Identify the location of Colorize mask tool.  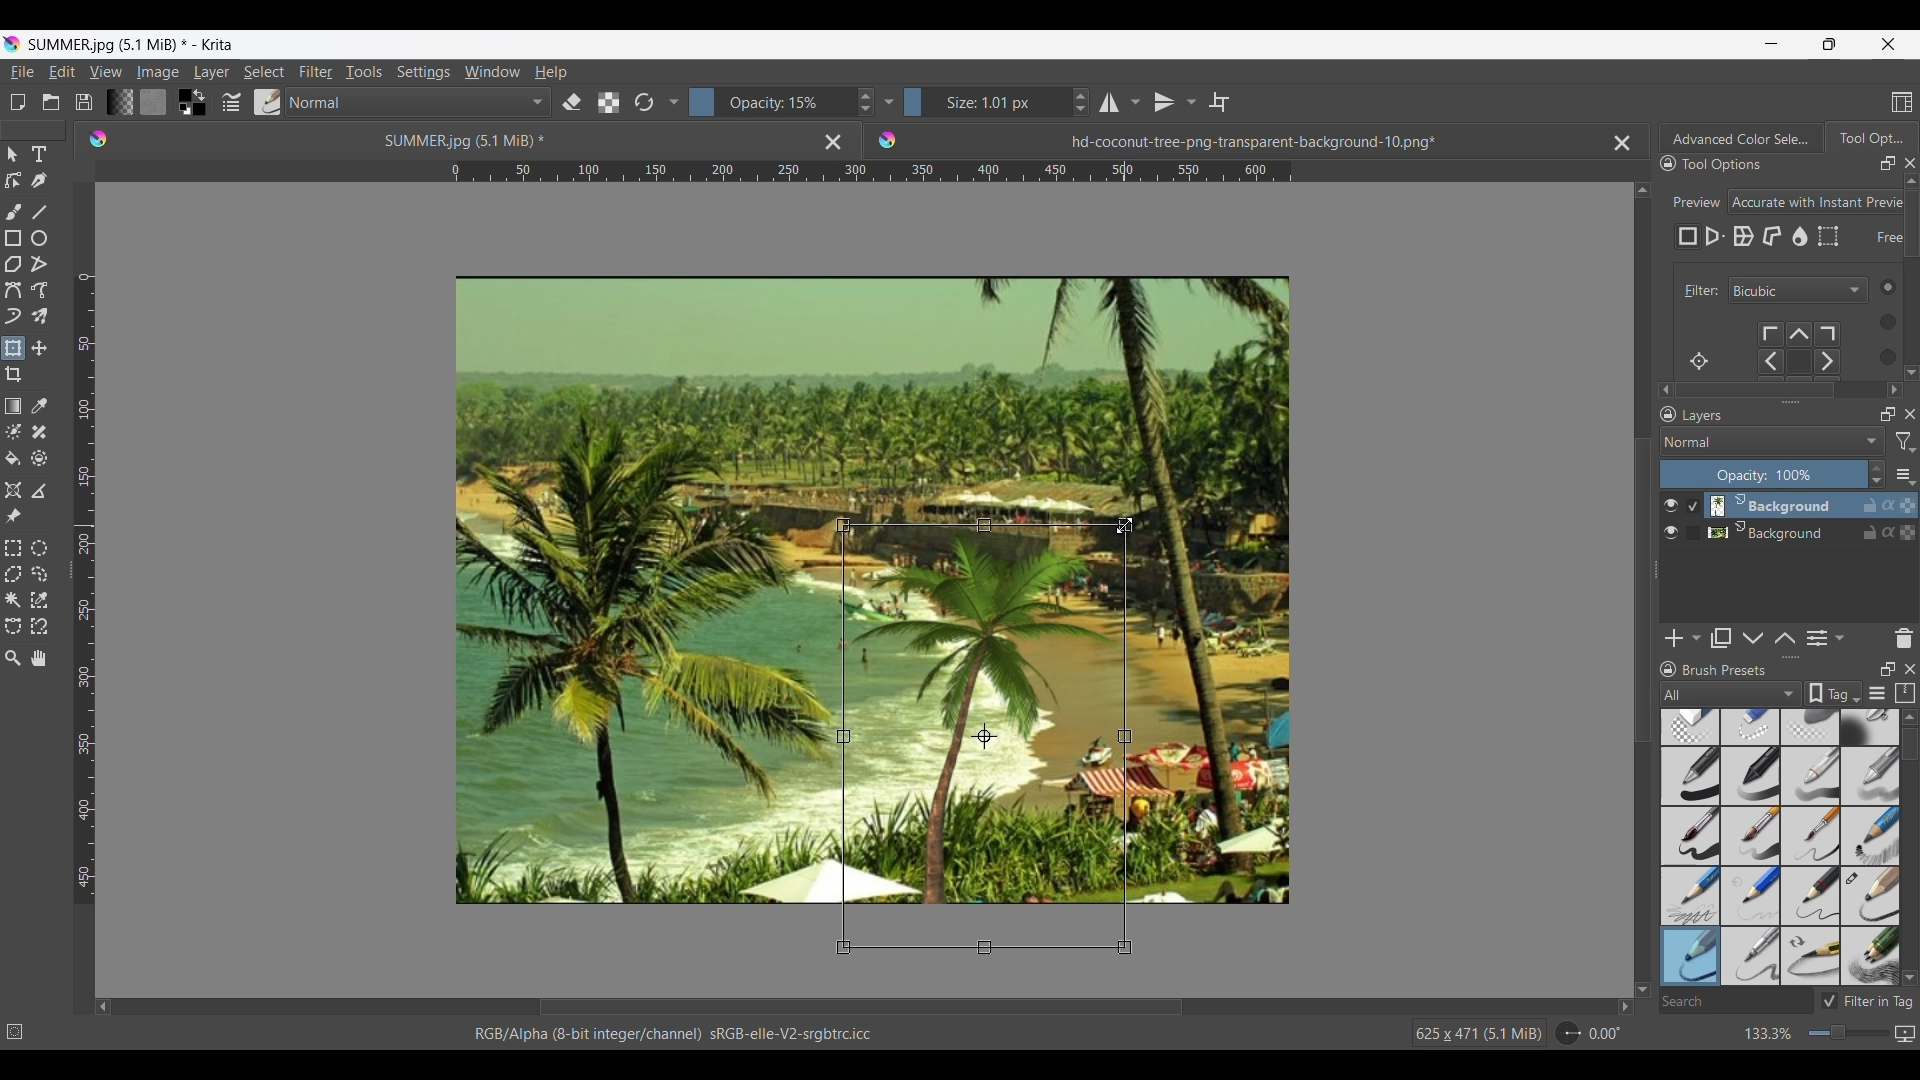
(14, 431).